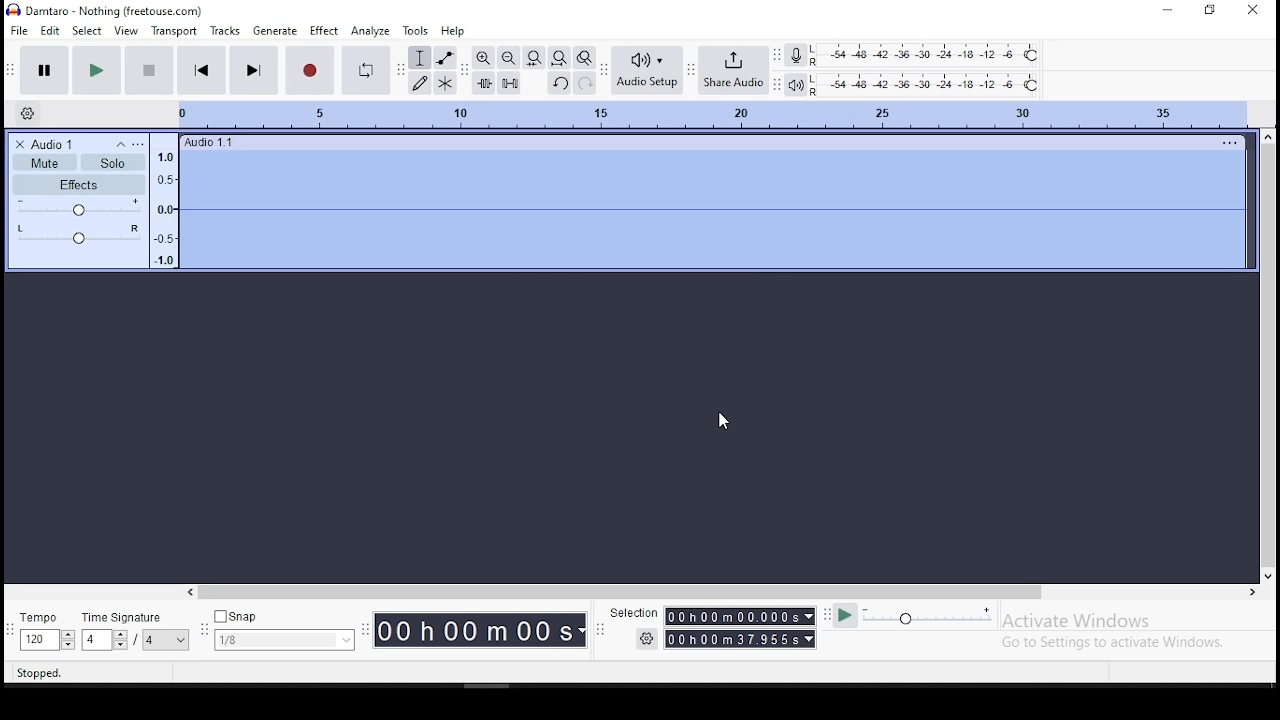 The height and width of the screenshot is (720, 1280). Describe the element at coordinates (201, 71) in the screenshot. I see `skip to start` at that location.